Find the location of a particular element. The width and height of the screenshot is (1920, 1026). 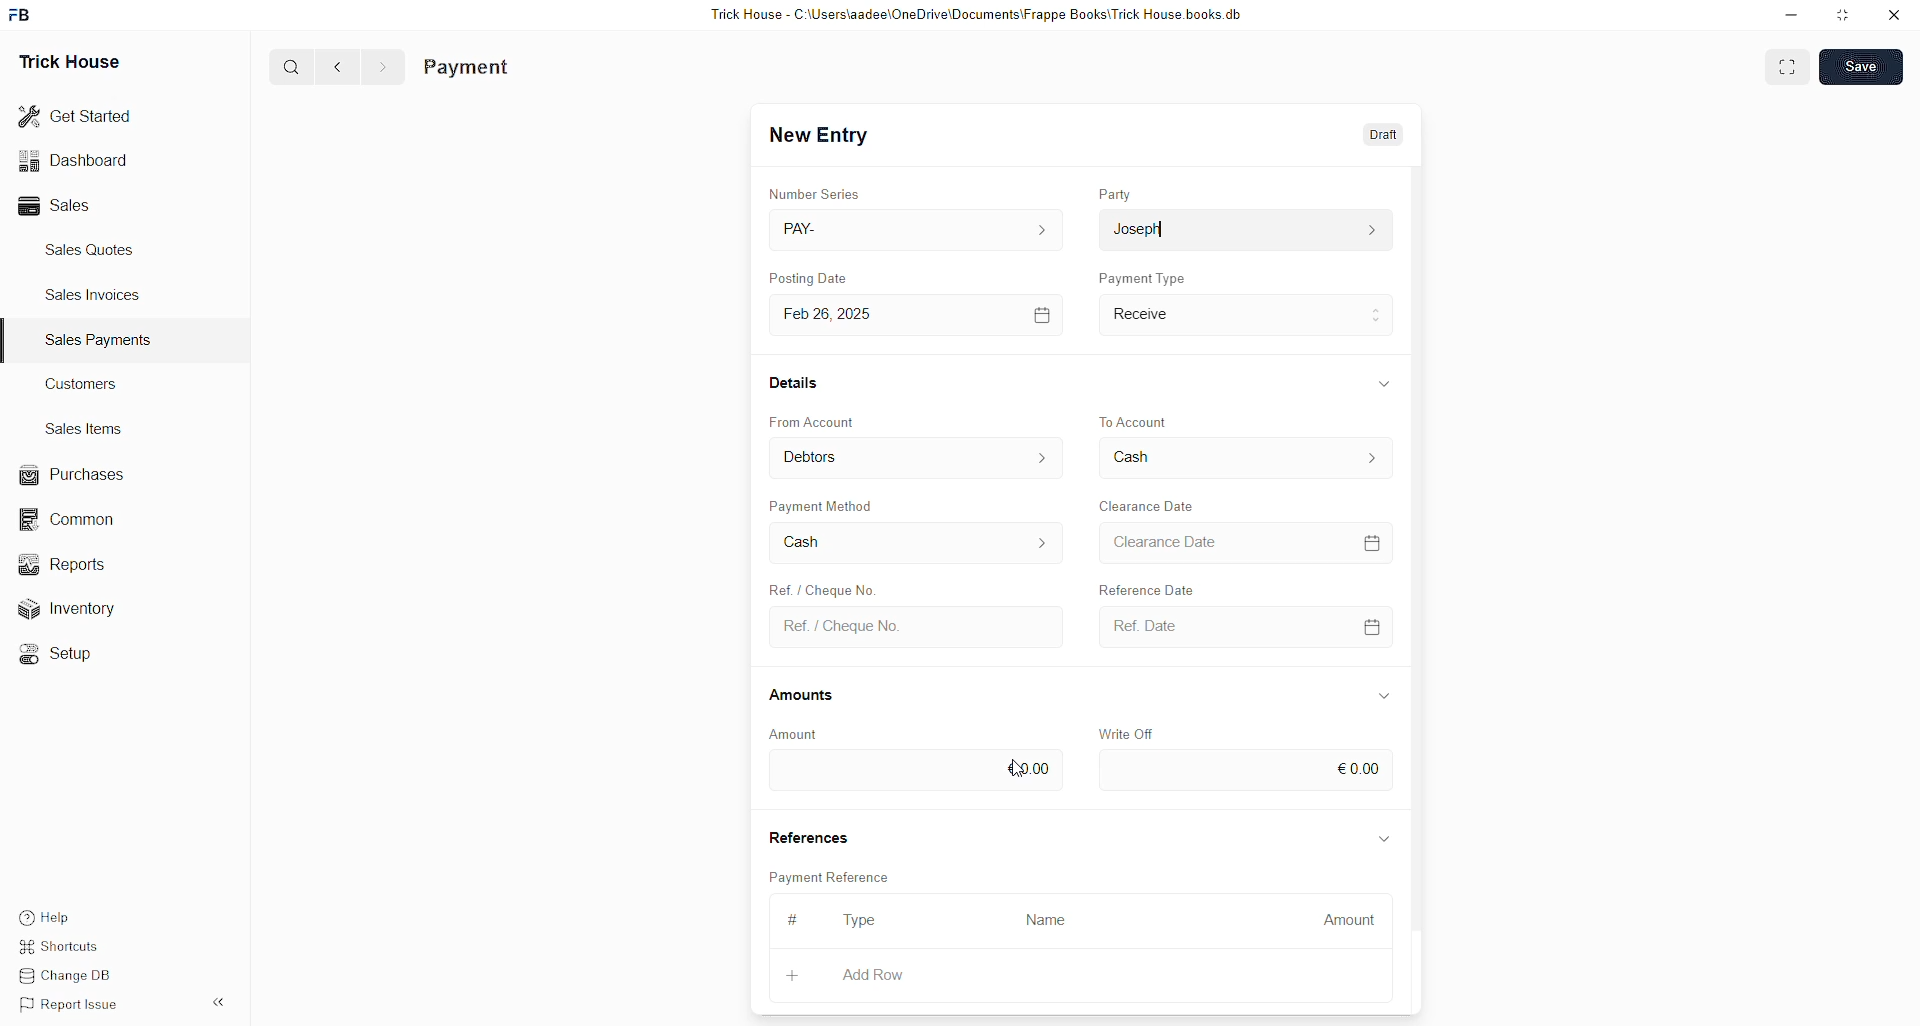

Setup is located at coordinates (65, 657).